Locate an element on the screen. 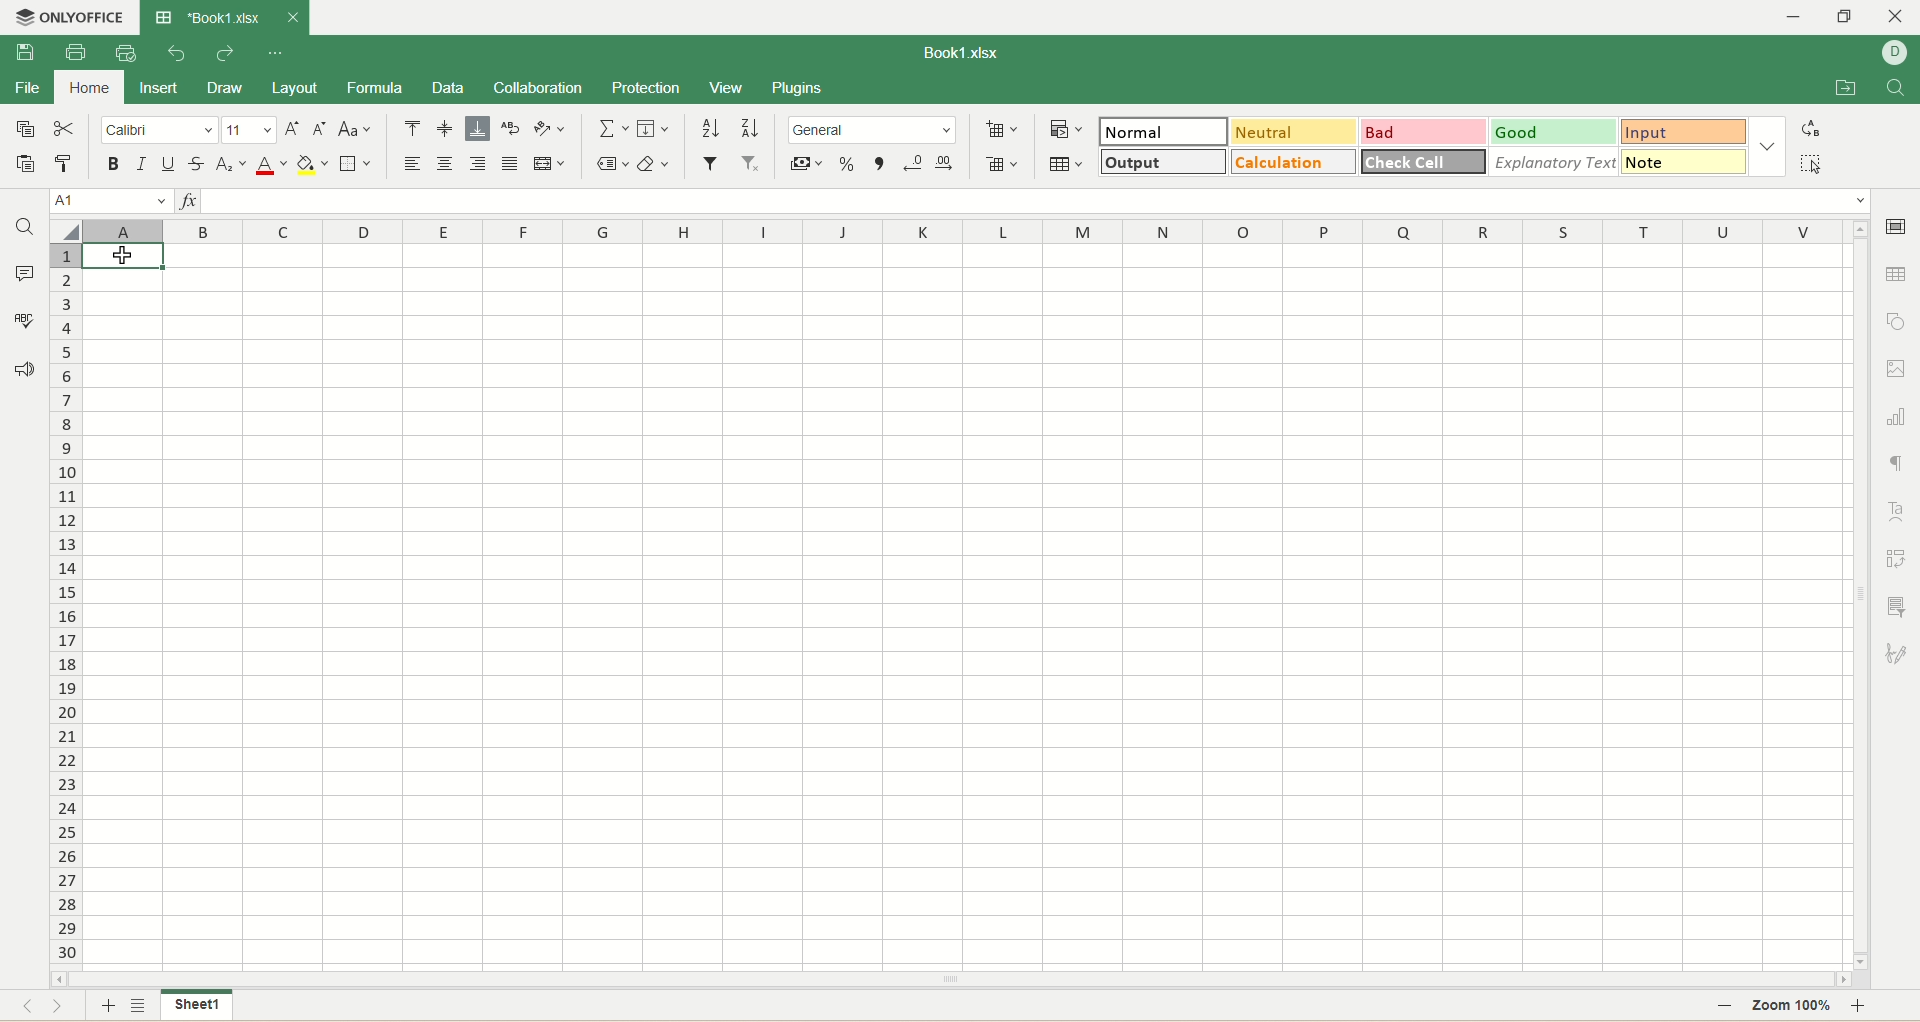 This screenshot has width=1920, height=1022. good is located at coordinates (1556, 132).